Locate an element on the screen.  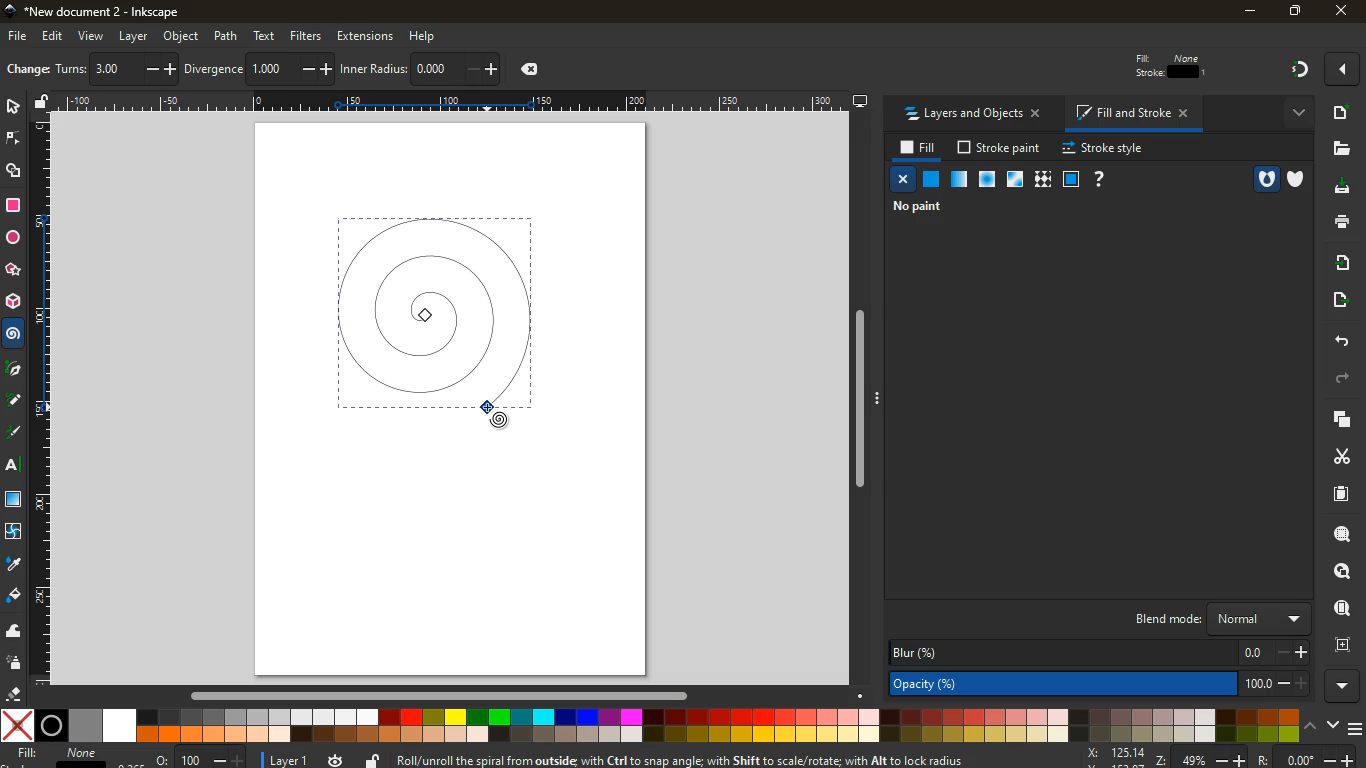
spiral is located at coordinates (447, 312).